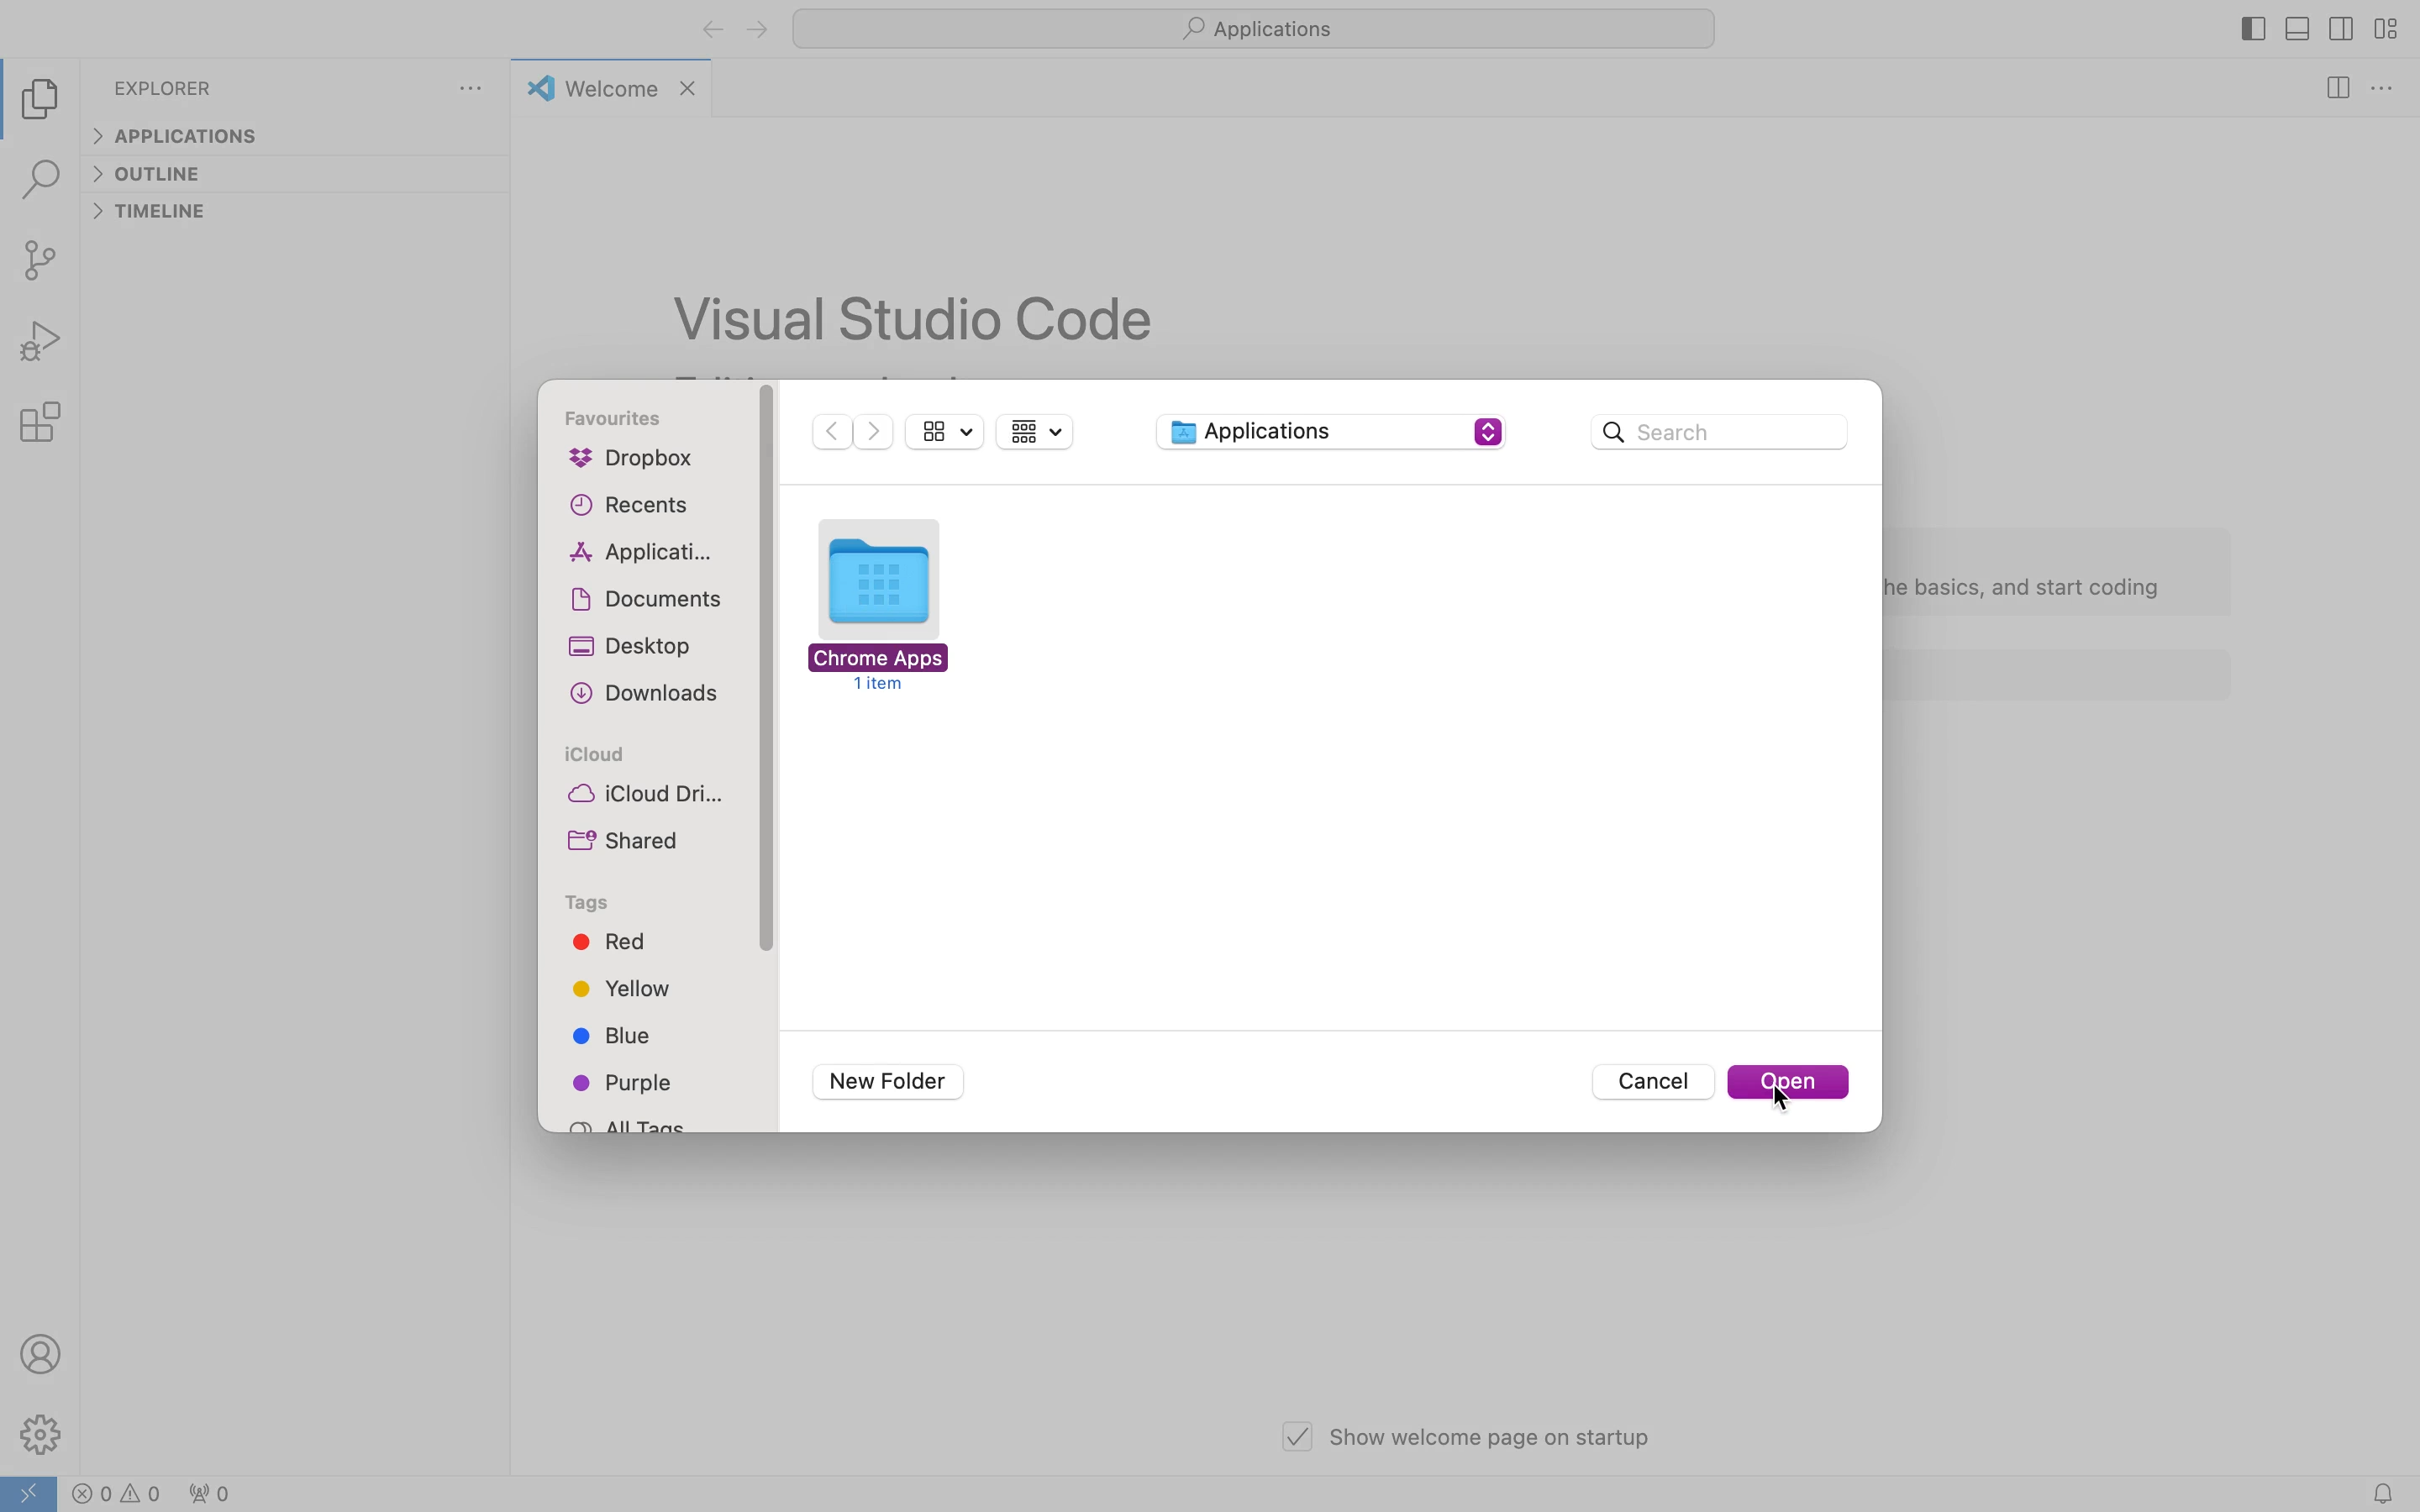 The height and width of the screenshot is (1512, 2420). I want to click on yellow tag, so click(621, 986).